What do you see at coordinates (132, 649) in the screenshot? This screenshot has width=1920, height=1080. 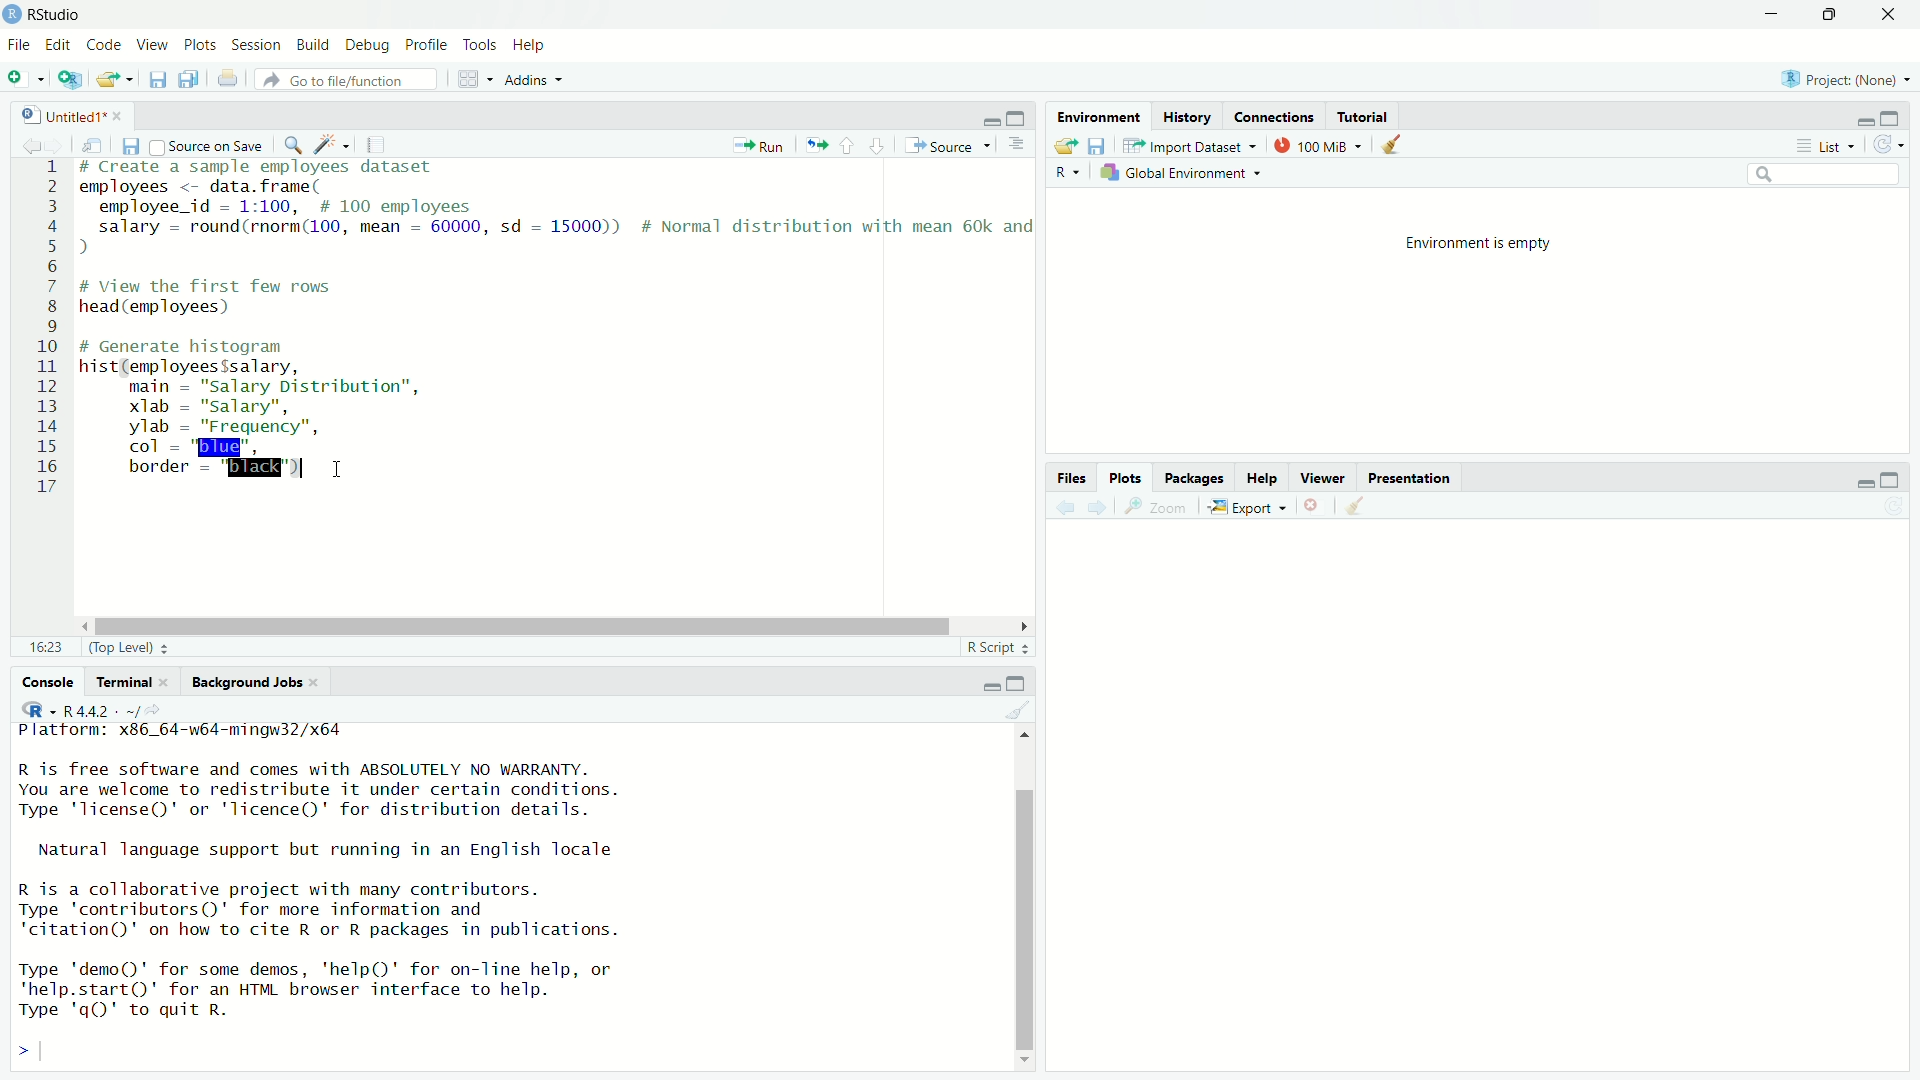 I see `Top Level` at bounding box center [132, 649].